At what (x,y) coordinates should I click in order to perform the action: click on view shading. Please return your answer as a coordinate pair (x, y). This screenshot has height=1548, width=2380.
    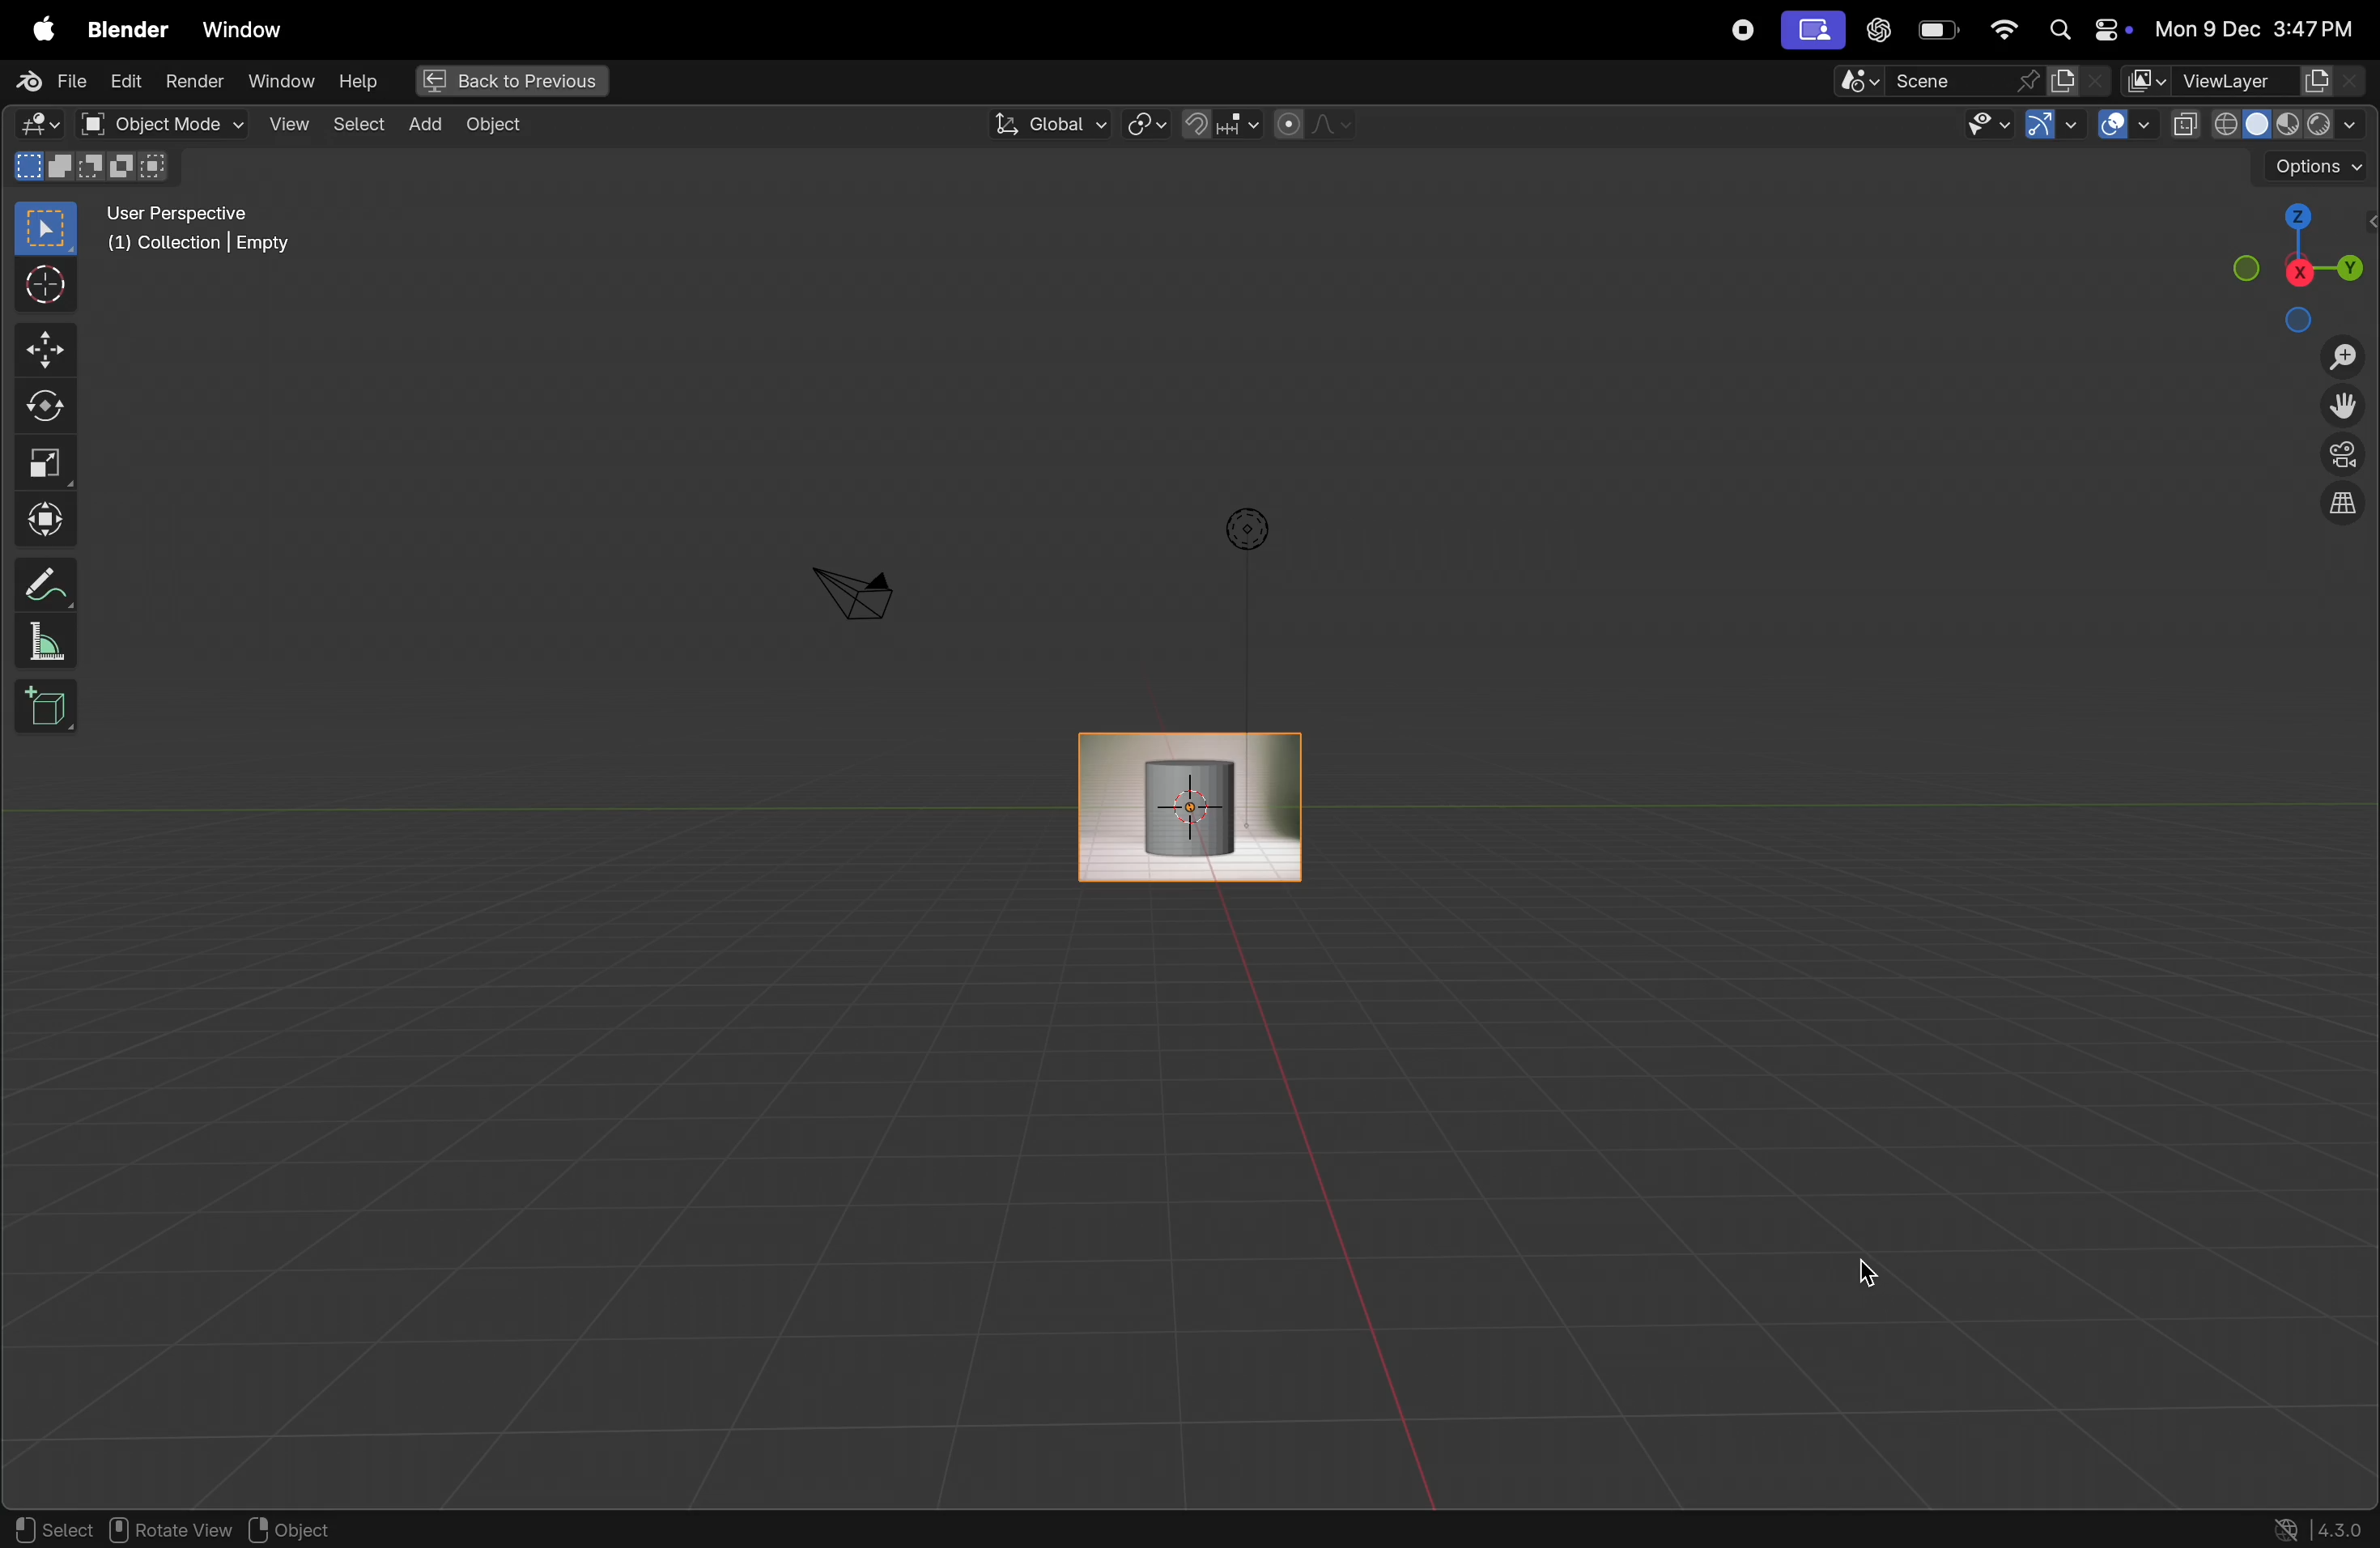
    Looking at the image, I should click on (2263, 123).